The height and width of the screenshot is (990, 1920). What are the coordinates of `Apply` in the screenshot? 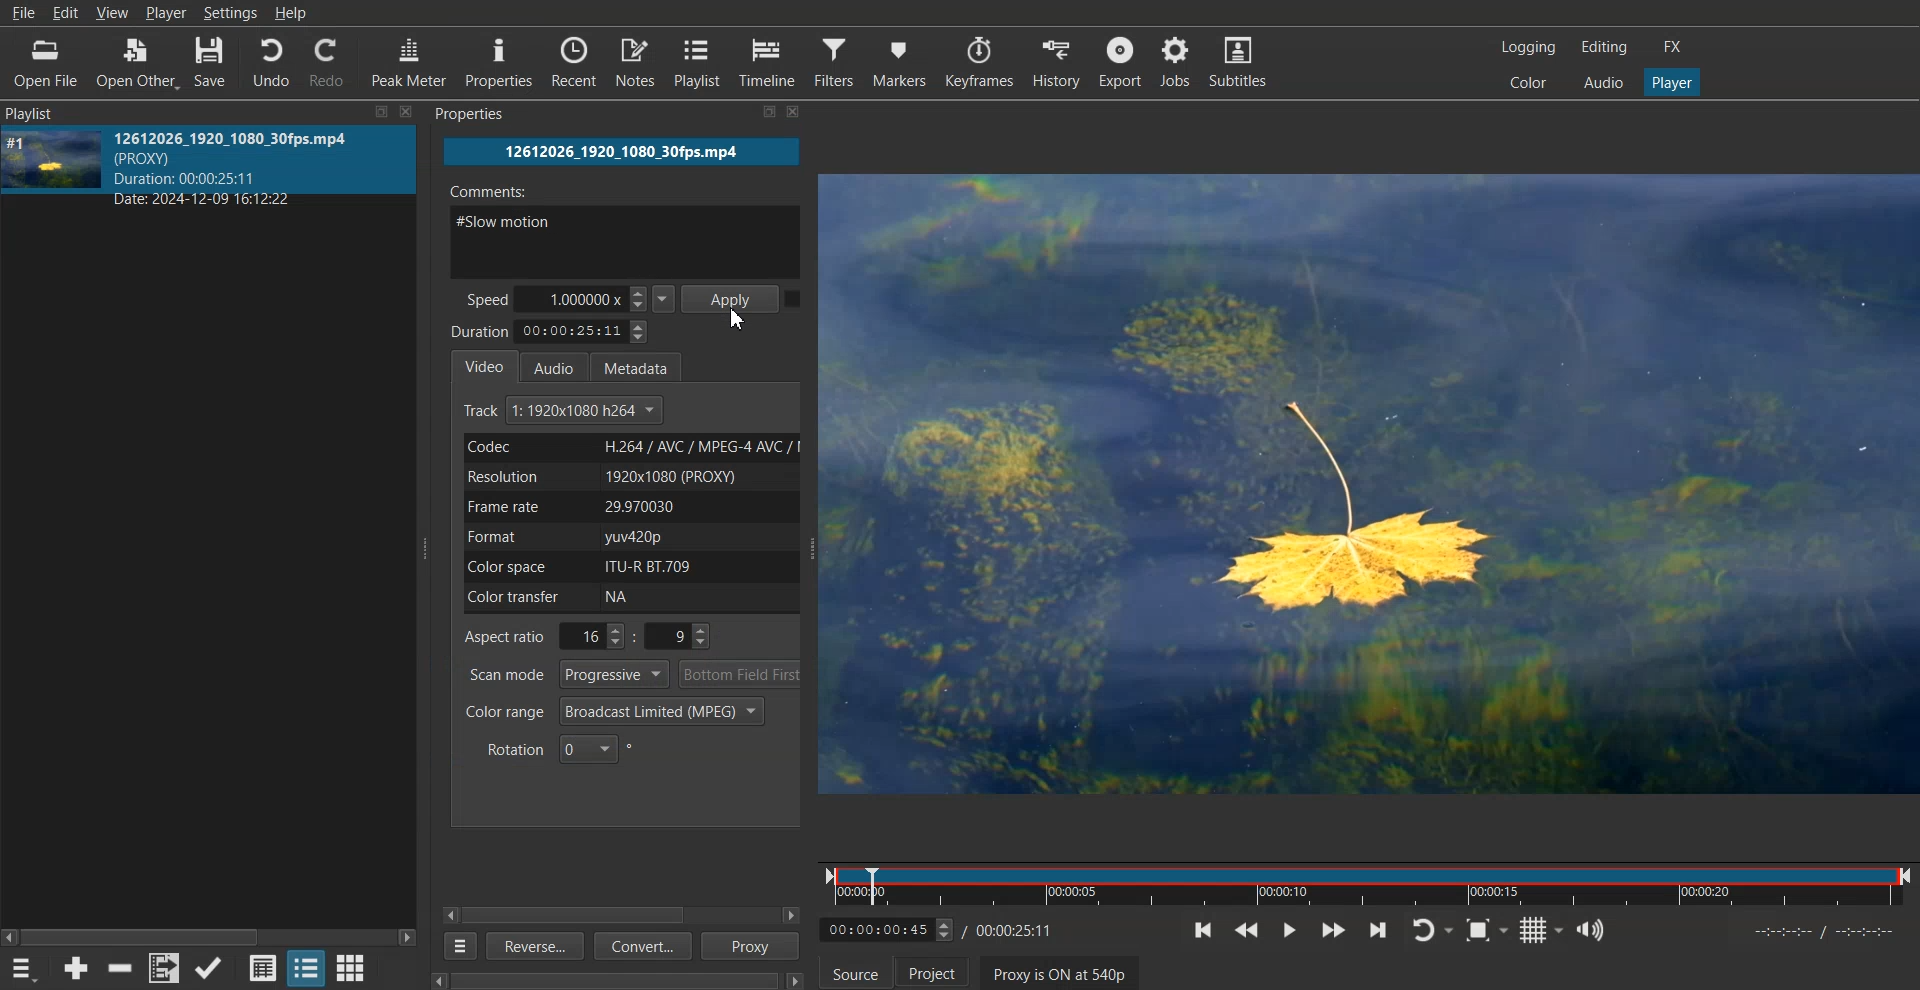 It's located at (733, 297).